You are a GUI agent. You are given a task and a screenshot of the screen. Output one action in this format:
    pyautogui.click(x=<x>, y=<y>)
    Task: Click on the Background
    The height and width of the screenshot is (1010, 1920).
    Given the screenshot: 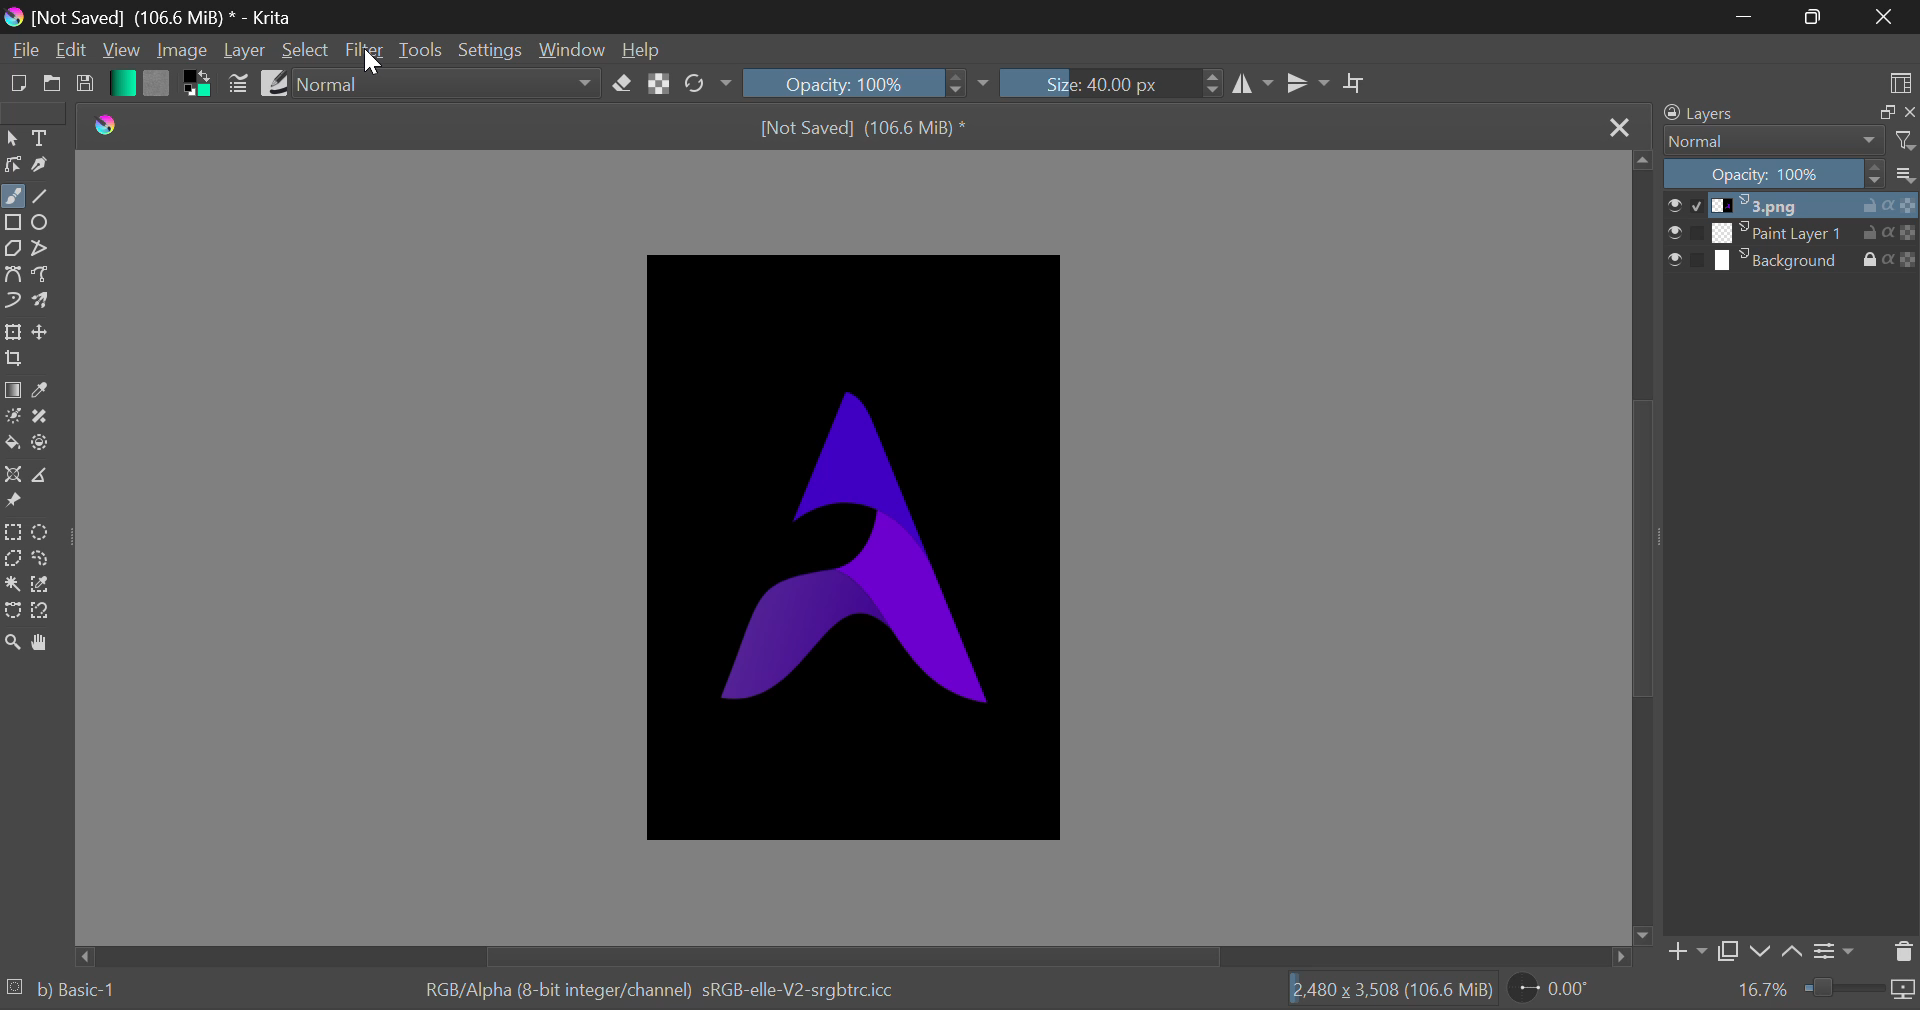 What is the action you would take?
    pyautogui.click(x=1792, y=263)
    